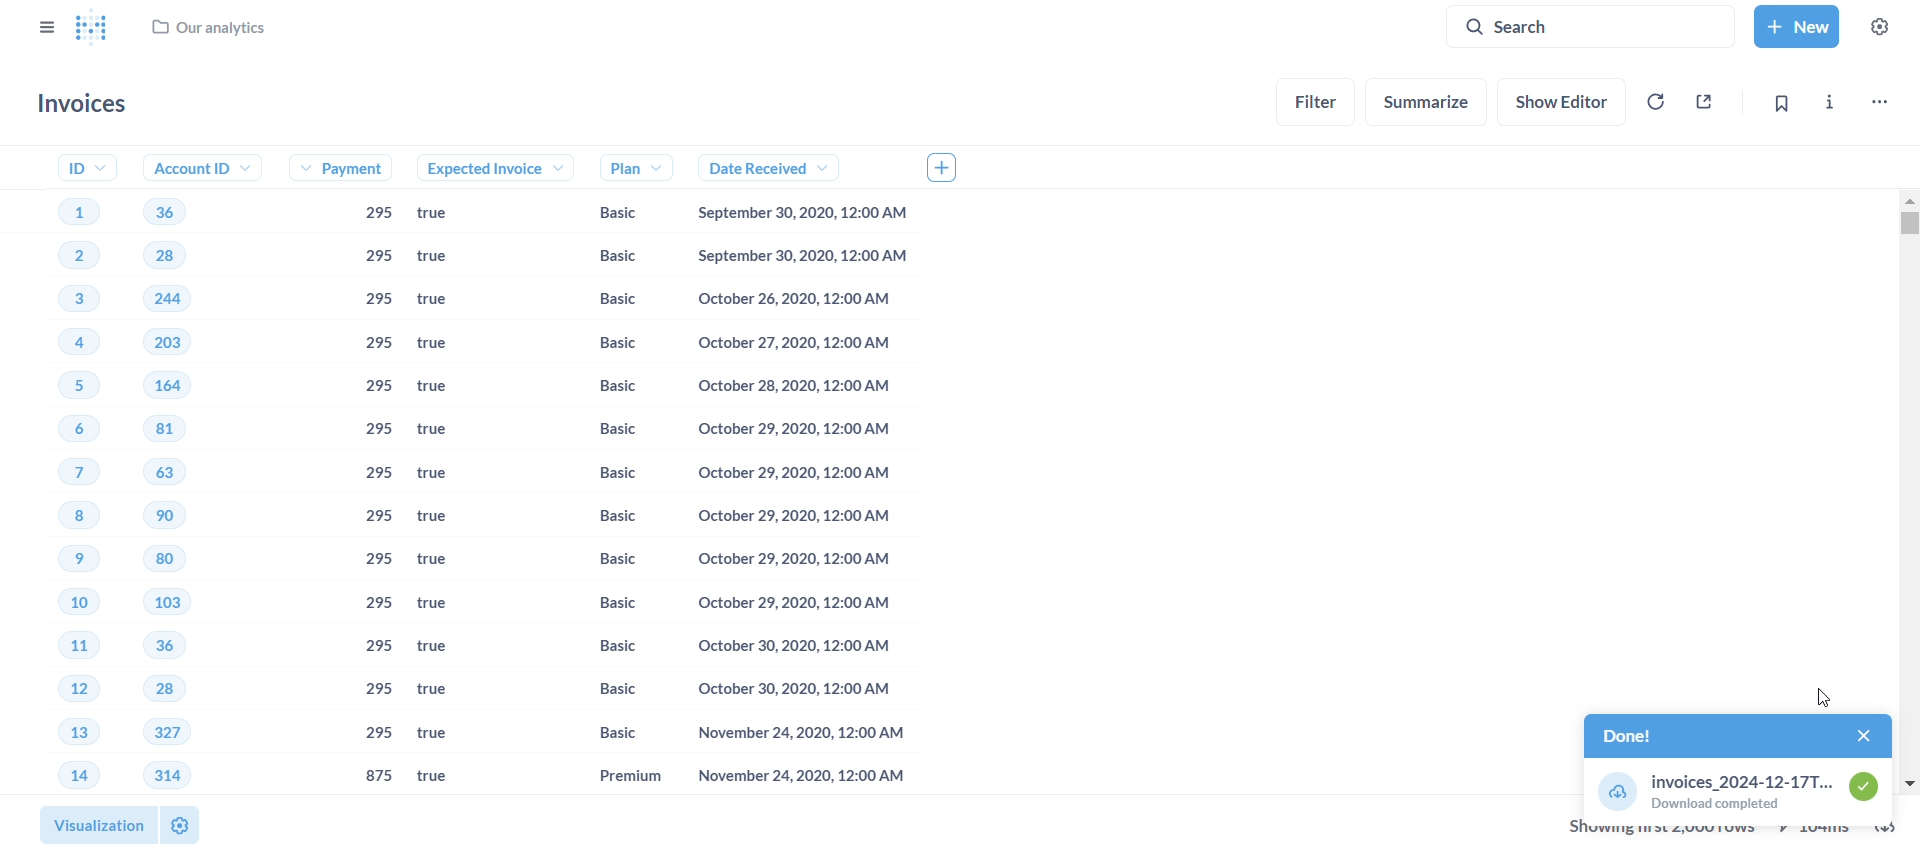  Describe the element at coordinates (374, 431) in the screenshot. I see `295` at that location.